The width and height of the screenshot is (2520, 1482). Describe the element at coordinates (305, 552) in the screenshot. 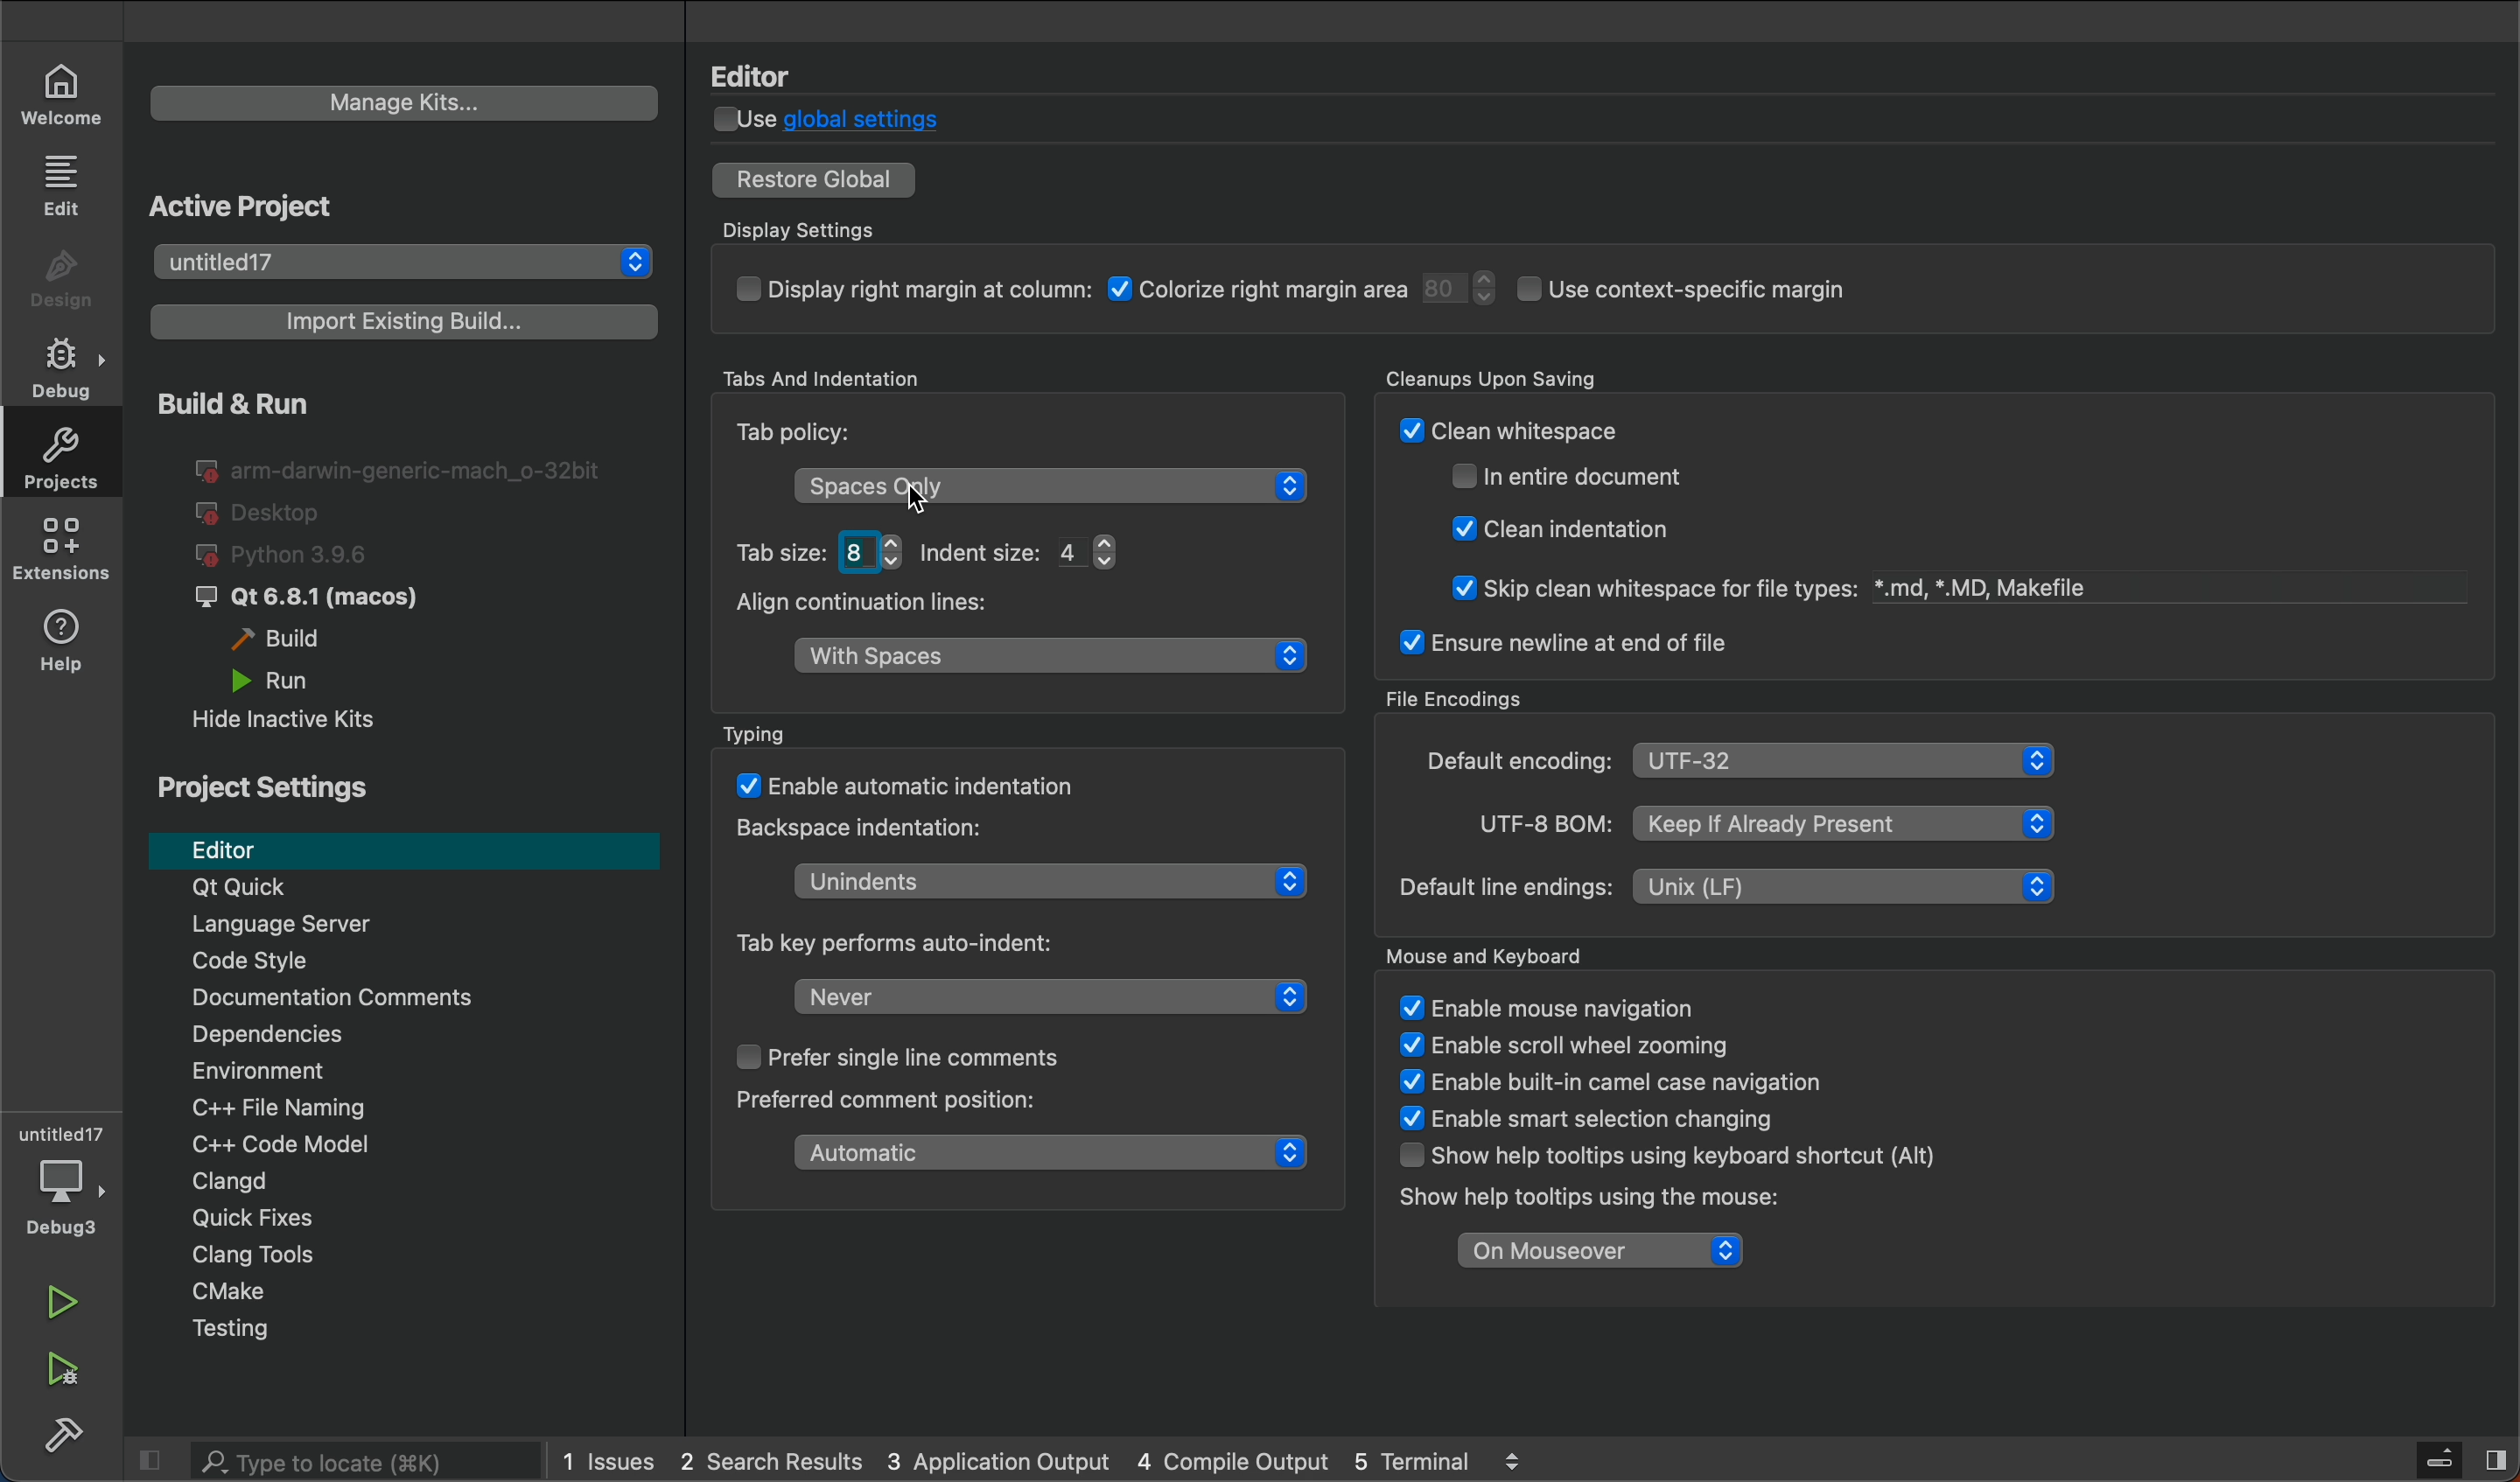

I see `python ` at that location.